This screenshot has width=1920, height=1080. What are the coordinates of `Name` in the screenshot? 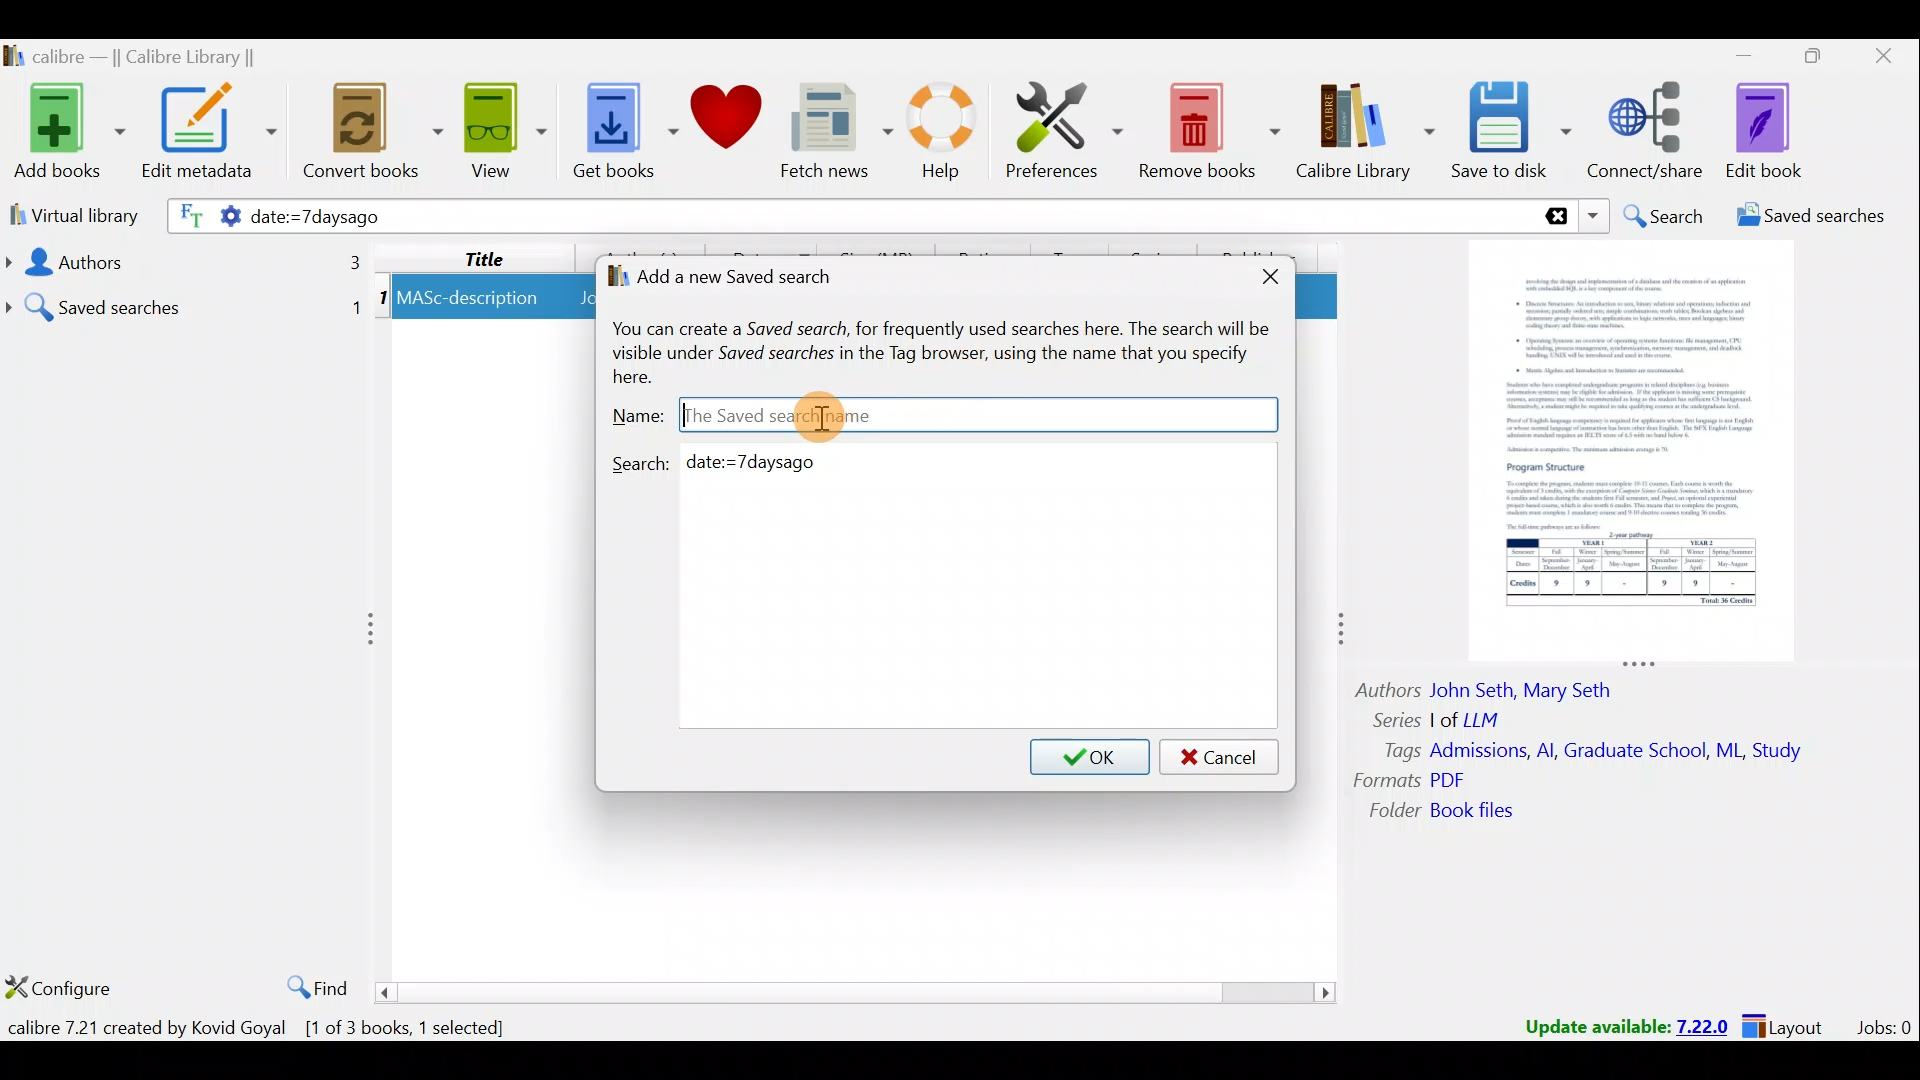 It's located at (635, 411).